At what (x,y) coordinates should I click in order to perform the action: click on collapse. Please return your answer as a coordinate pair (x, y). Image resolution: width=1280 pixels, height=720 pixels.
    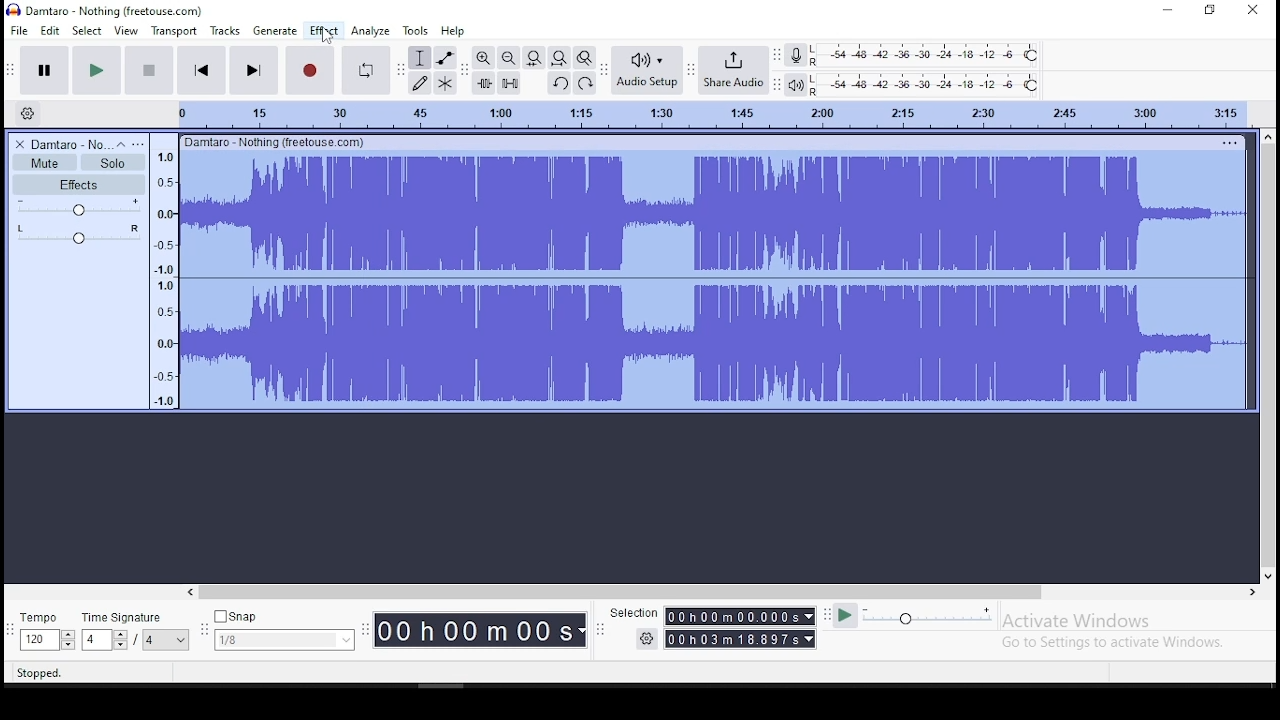
    Looking at the image, I should click on (123, 143).